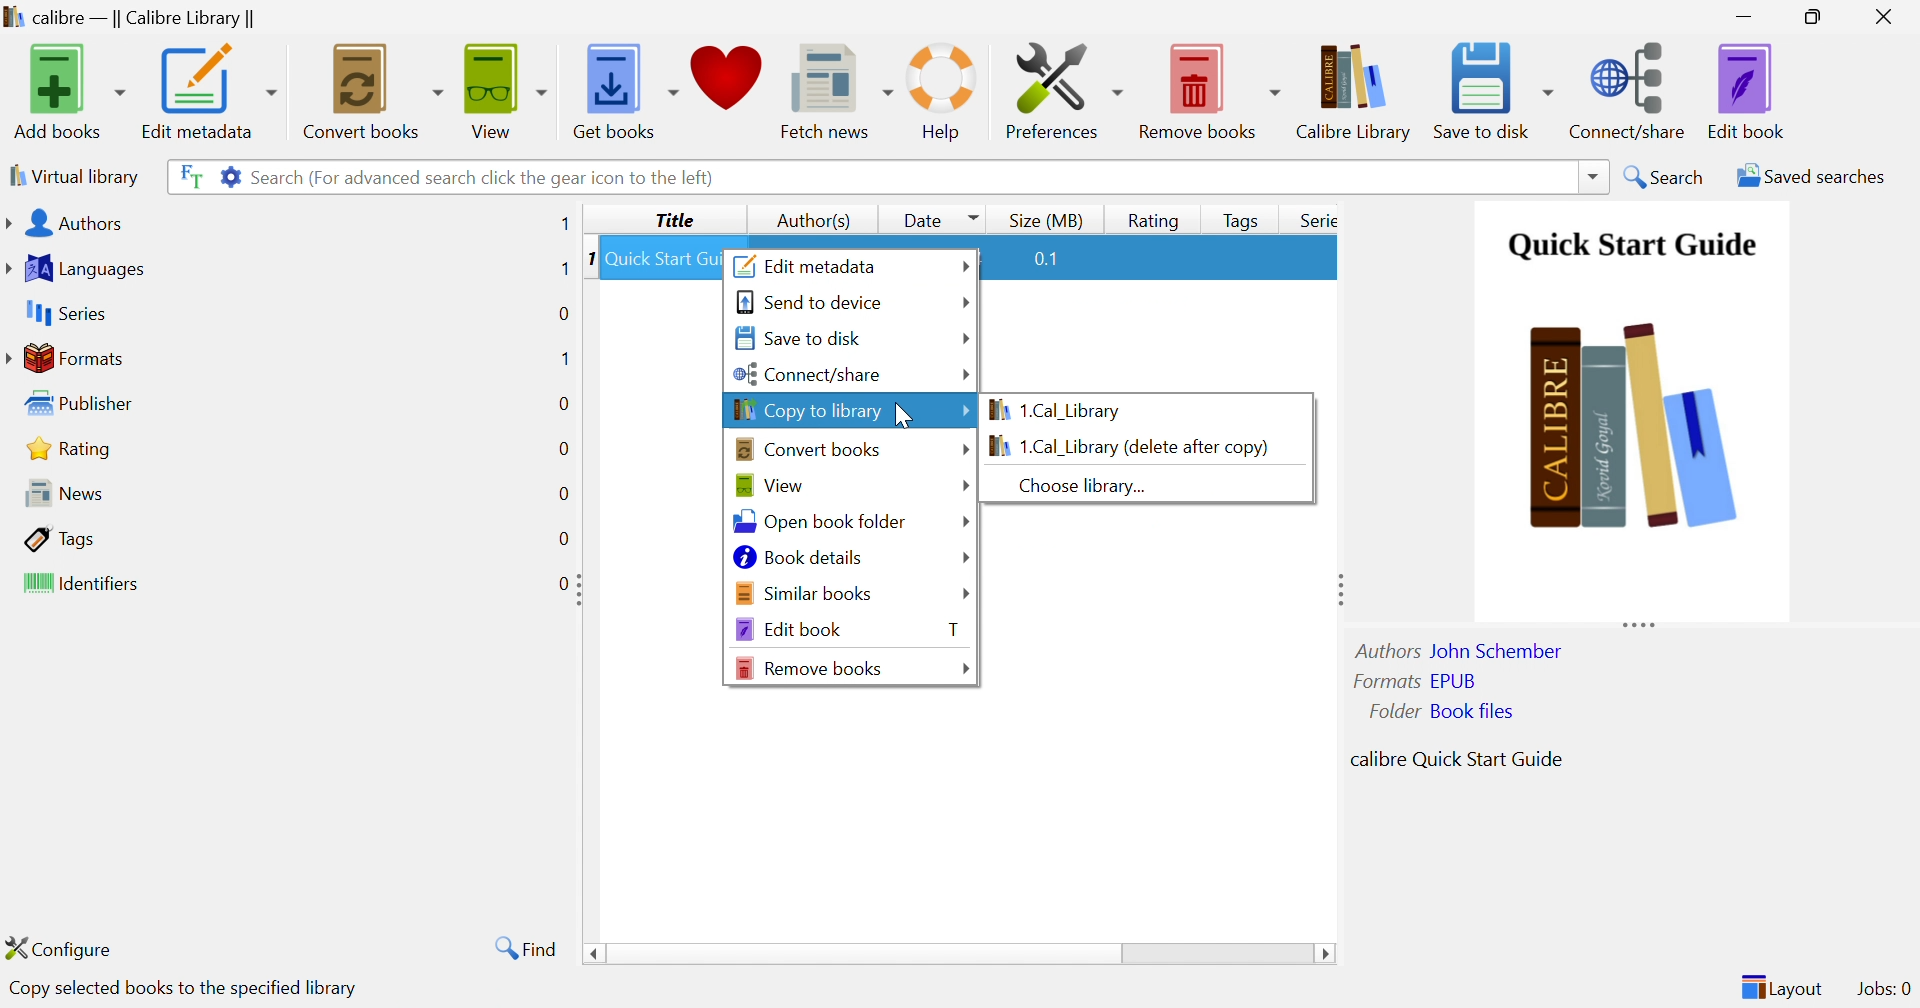 The image size is (1920, 1008). What do you see at coordinates (1236, 217) in the screenshot?
I see `Tags` at bounding box center [1236, 217].